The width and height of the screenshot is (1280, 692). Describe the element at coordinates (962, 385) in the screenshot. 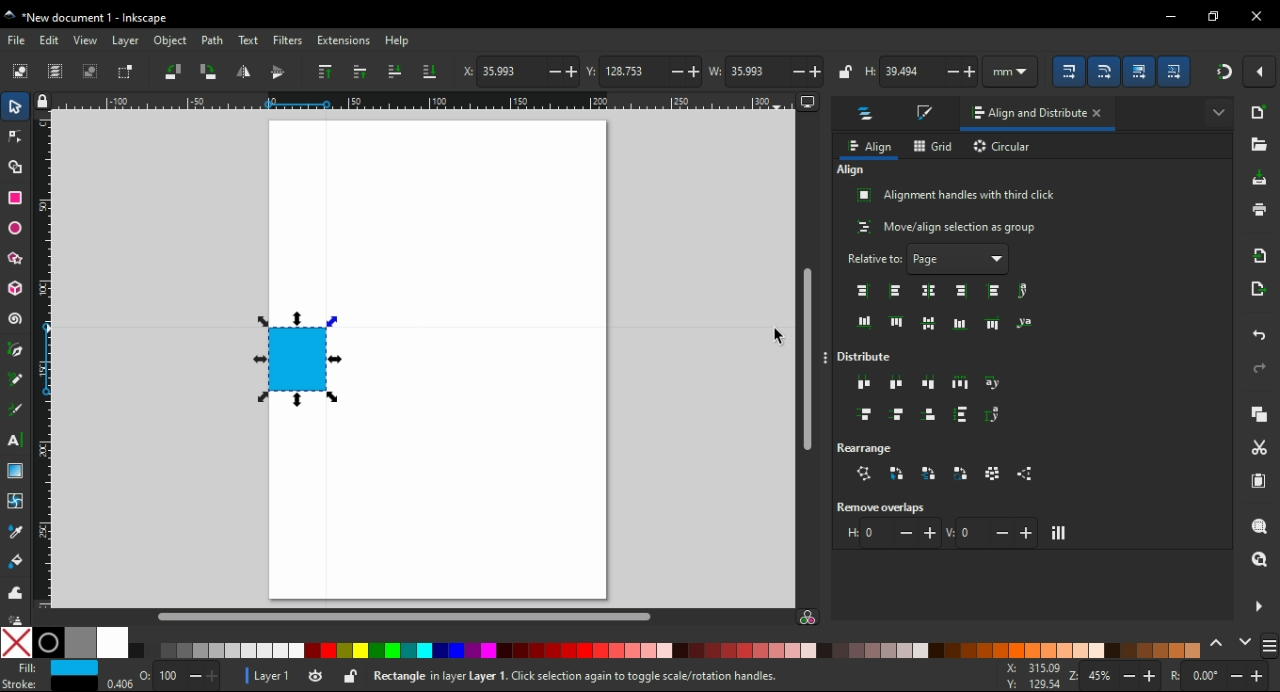

I see `distribute horizontally with even horizontal gaps` at that location.